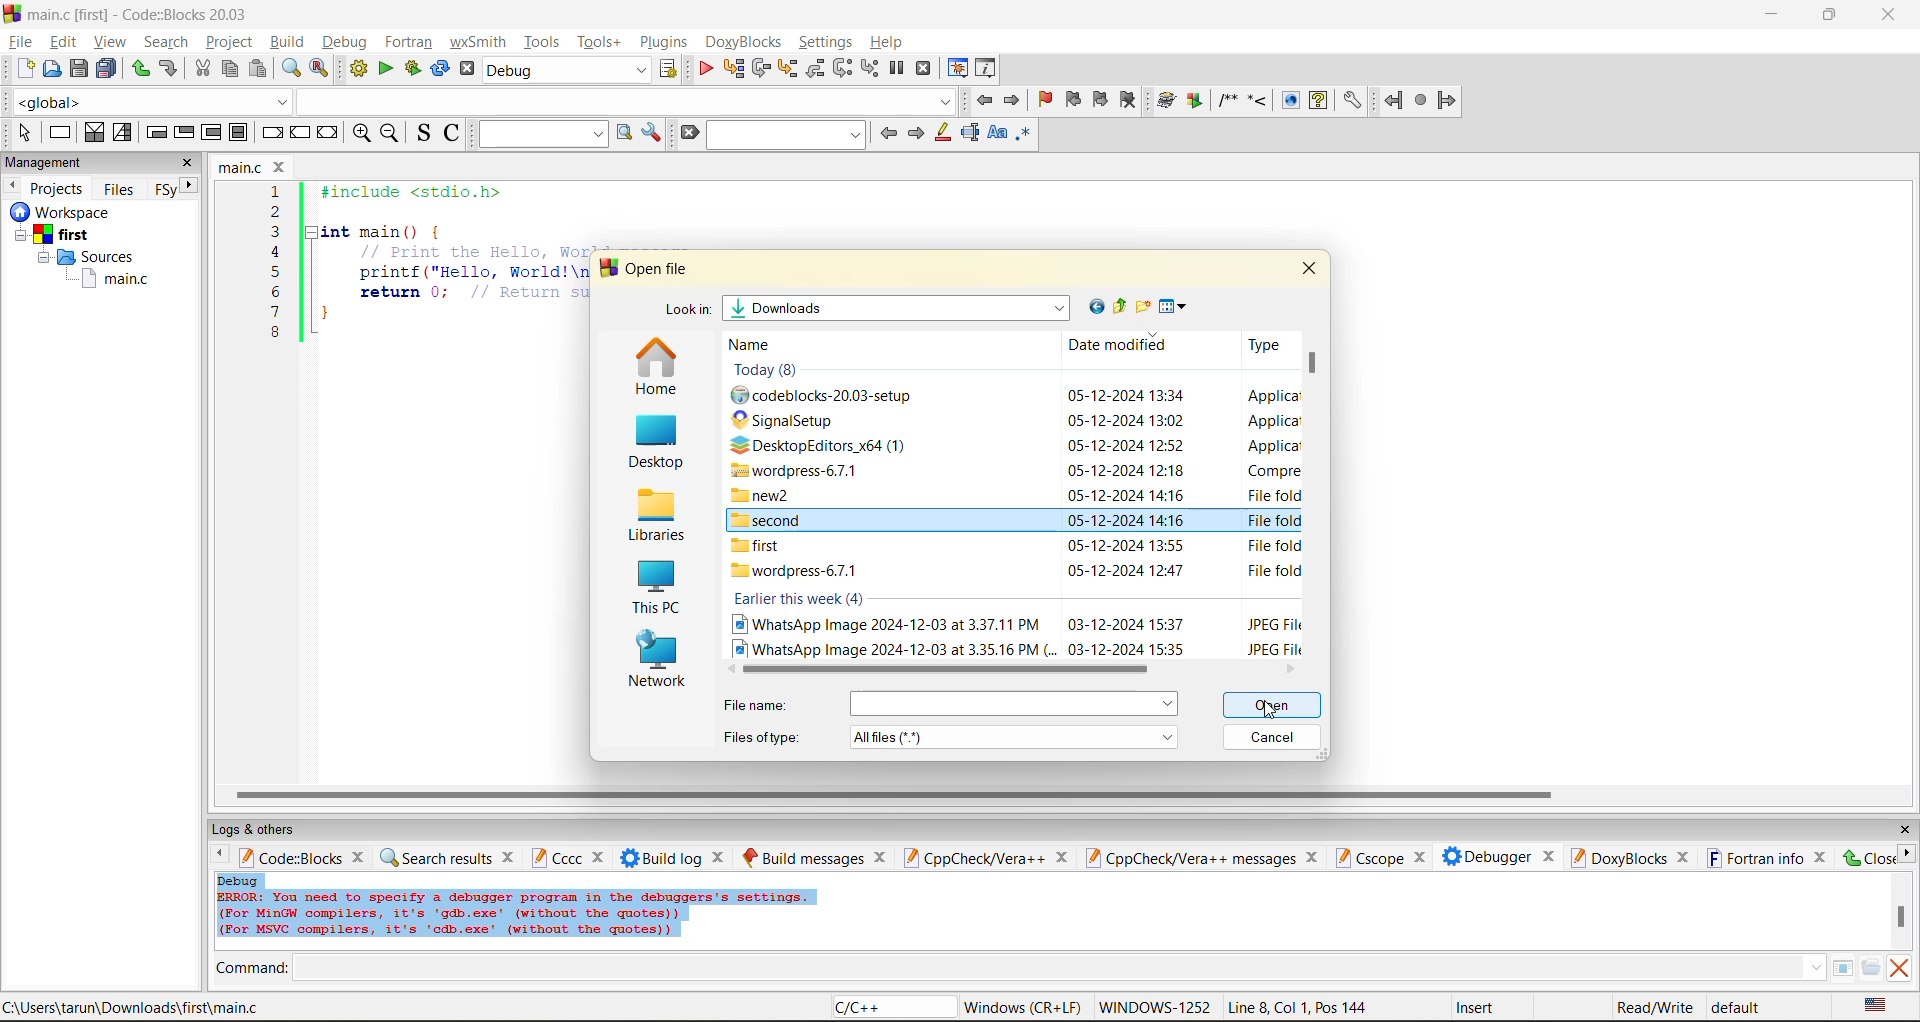 This screenshot has height=1022, width=1920. Describe the element at coordinates (1871, 969) in the screenshot. I see `open/browse` at that location.